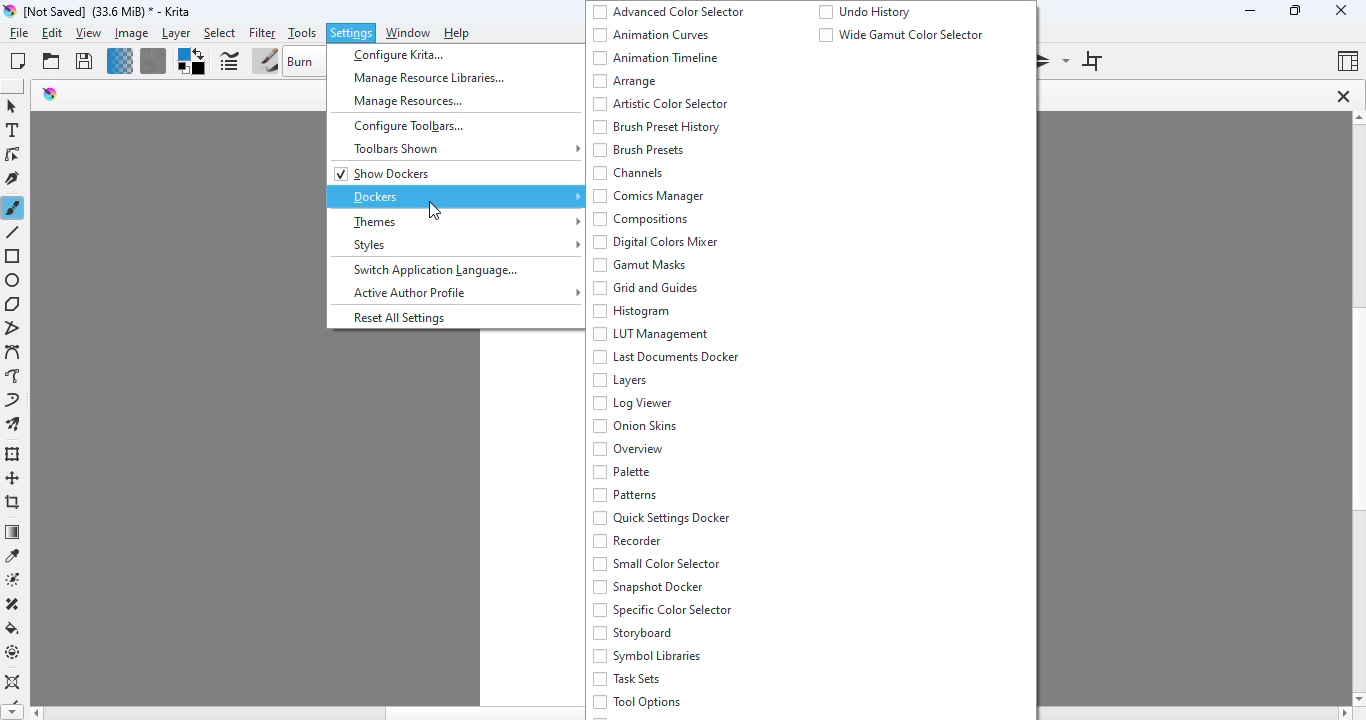 The height and width of the screenshot is (720, 1366). What do you see at coordinates (400, 56) in the screenshot?
I see `configure krita` at bounding box center [400, 56].